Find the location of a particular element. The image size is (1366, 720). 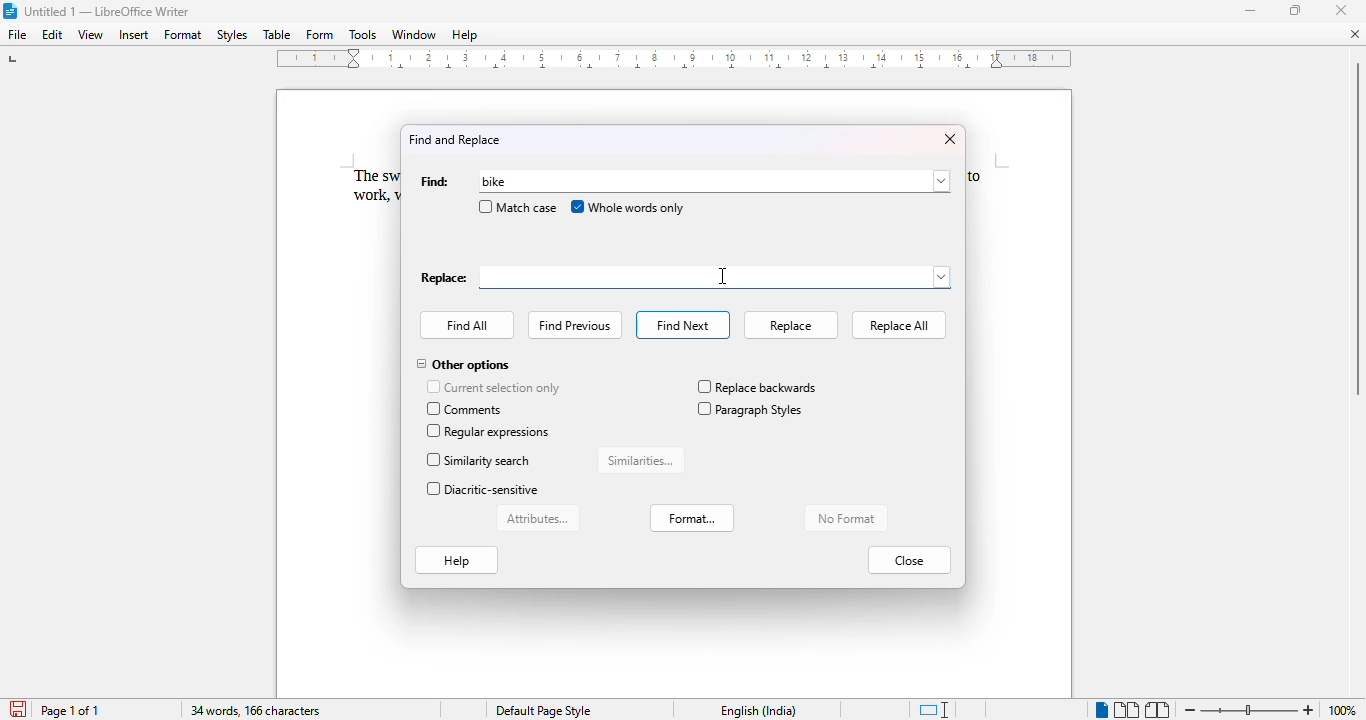

Default page style is located at coordinates (542, 711).